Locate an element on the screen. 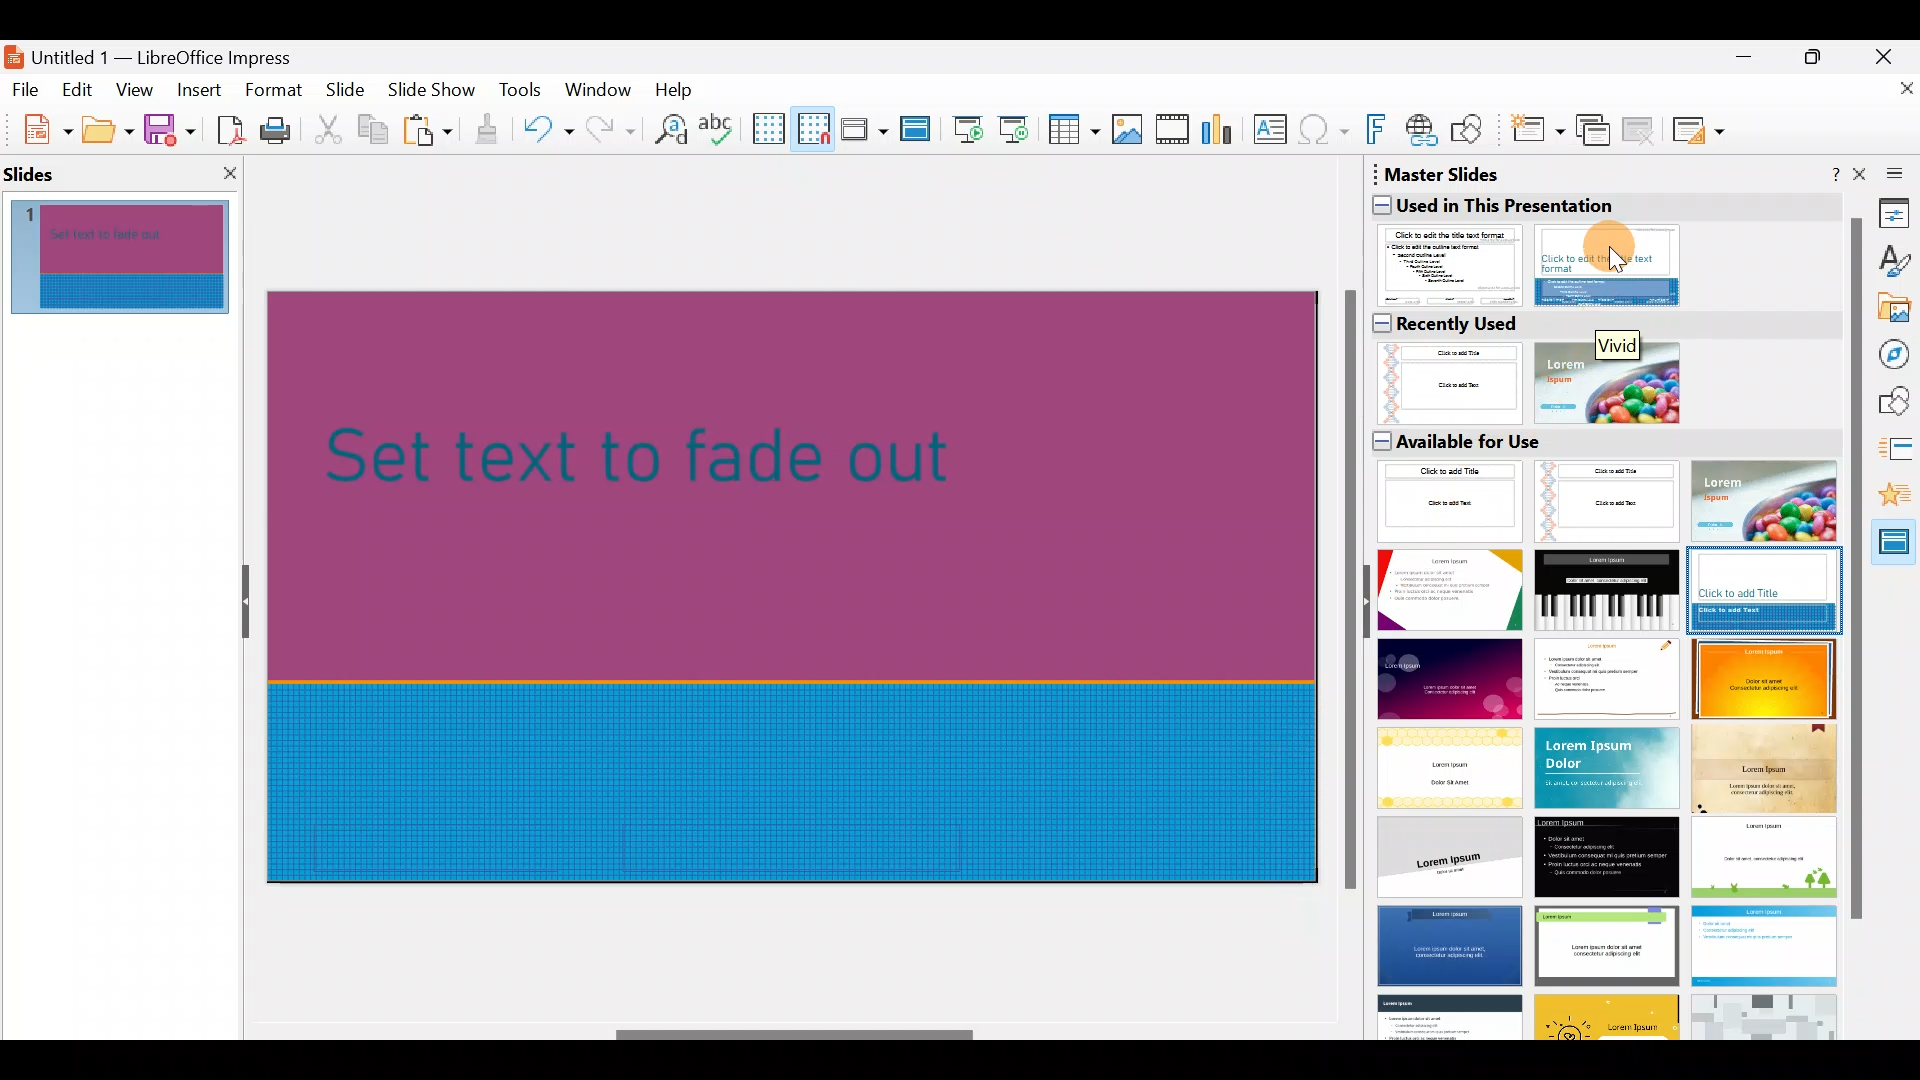 The width and height of the screenshot is (1920, 1080). Slide pane is located at coordinates (132, 262).